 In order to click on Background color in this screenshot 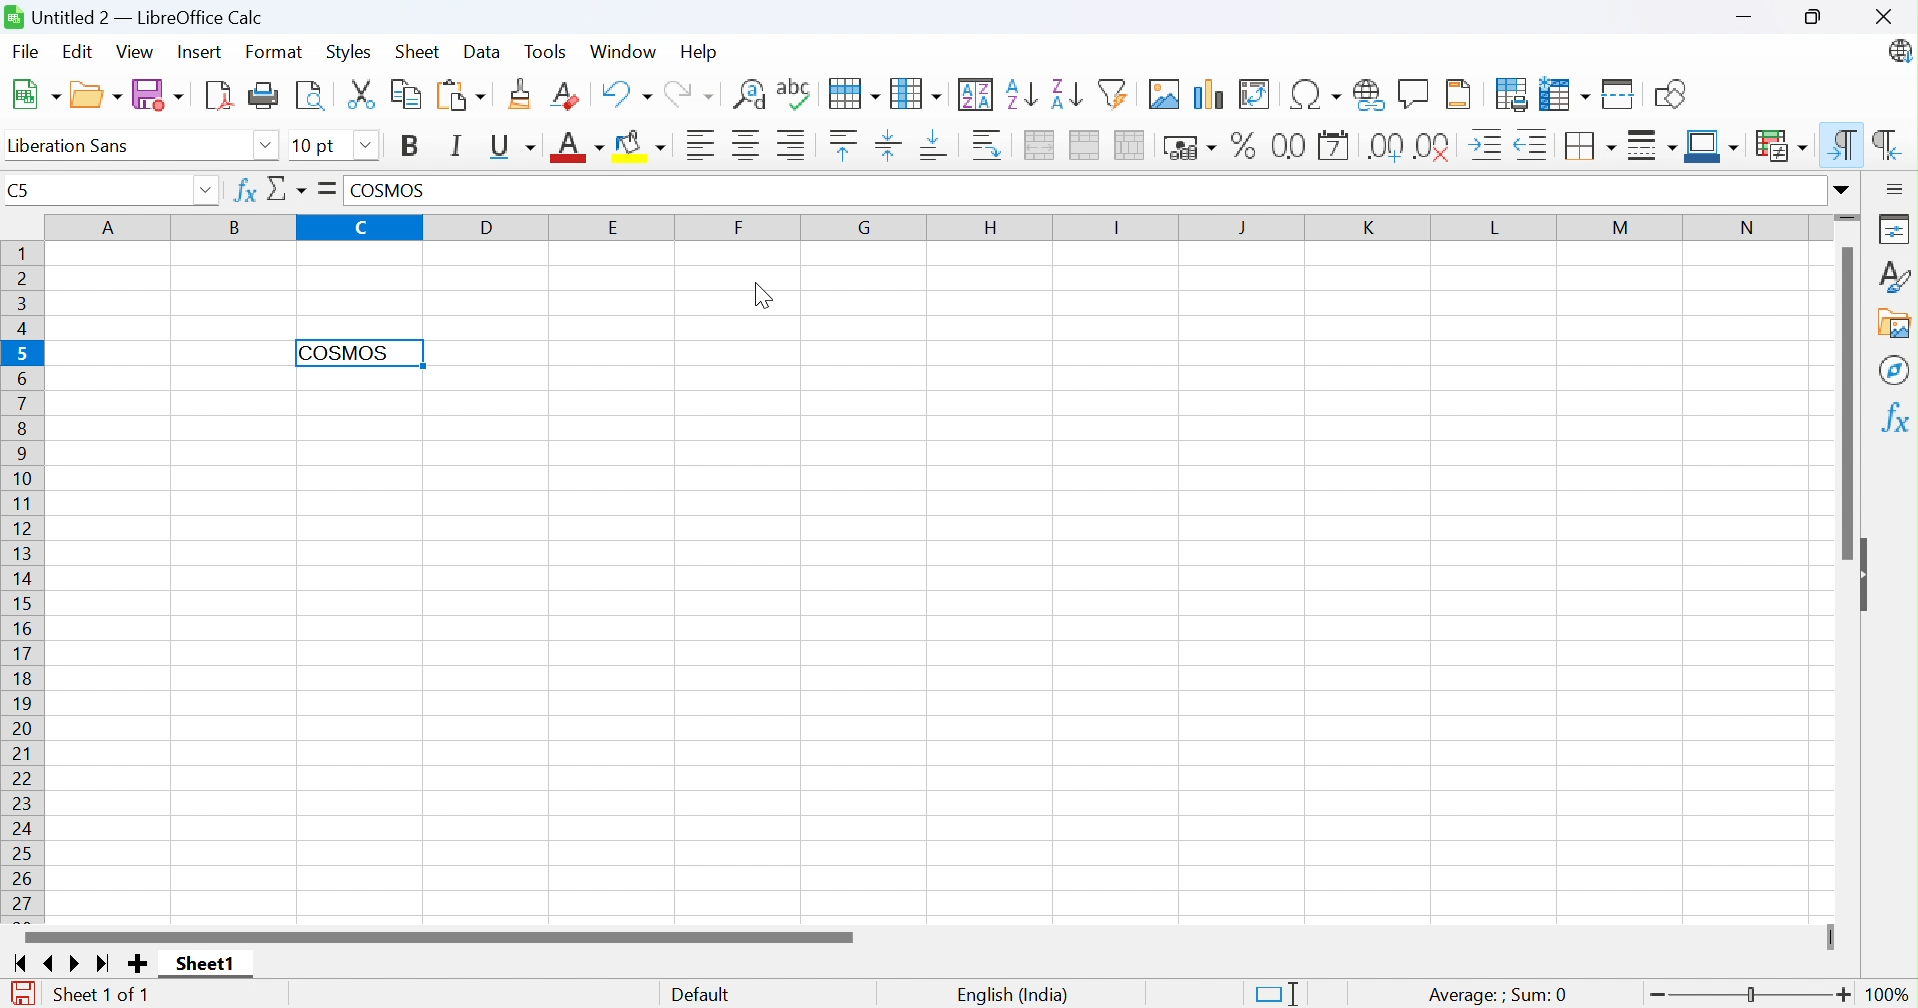, I will do `click(641, 146)`.